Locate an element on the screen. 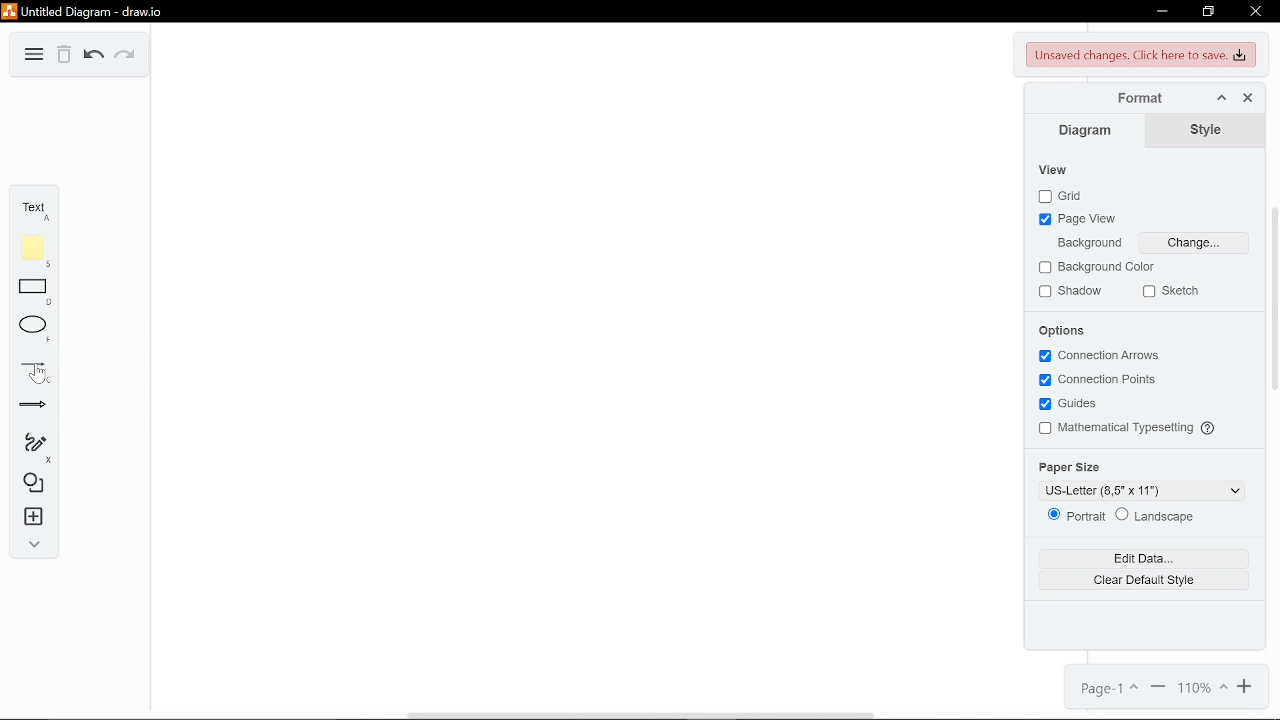 The width and height of the screenshot is (1280, 720). Zoom in is located at coordinates (1244, 688).